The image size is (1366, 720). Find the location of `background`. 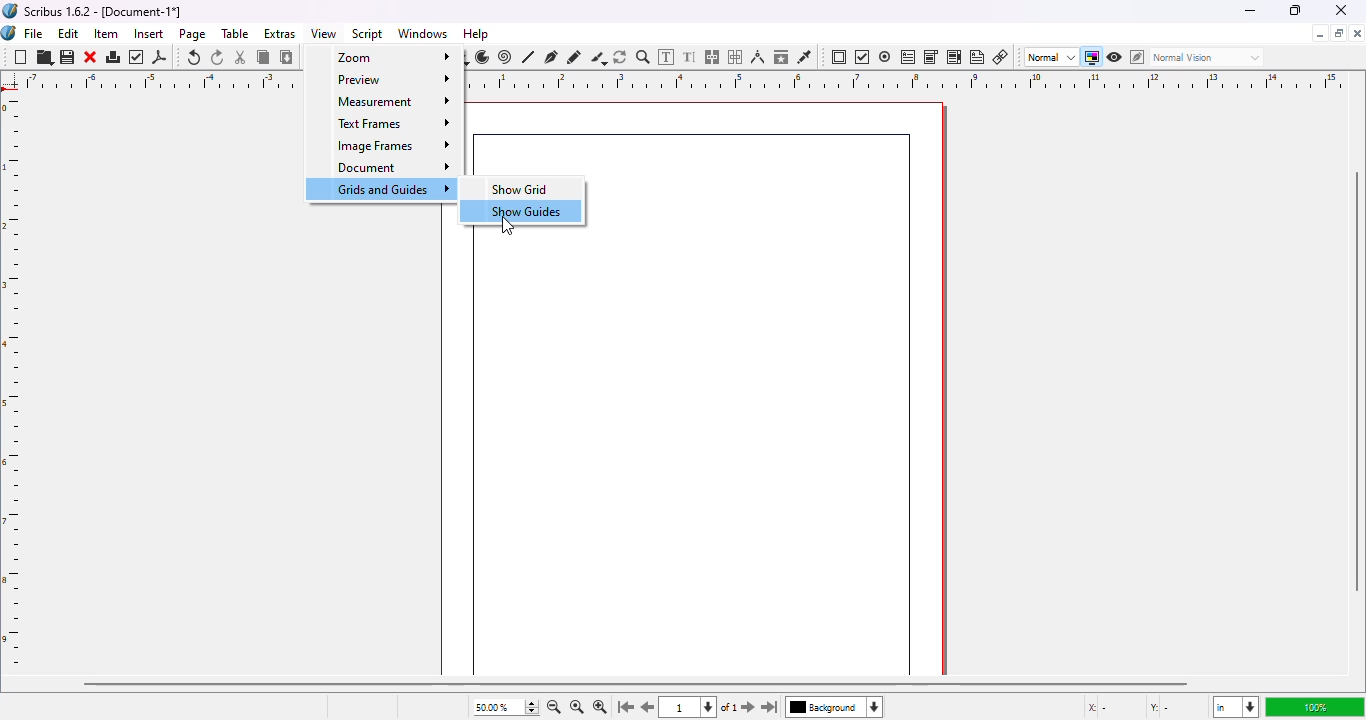

background is located at coordinates (840, 709).